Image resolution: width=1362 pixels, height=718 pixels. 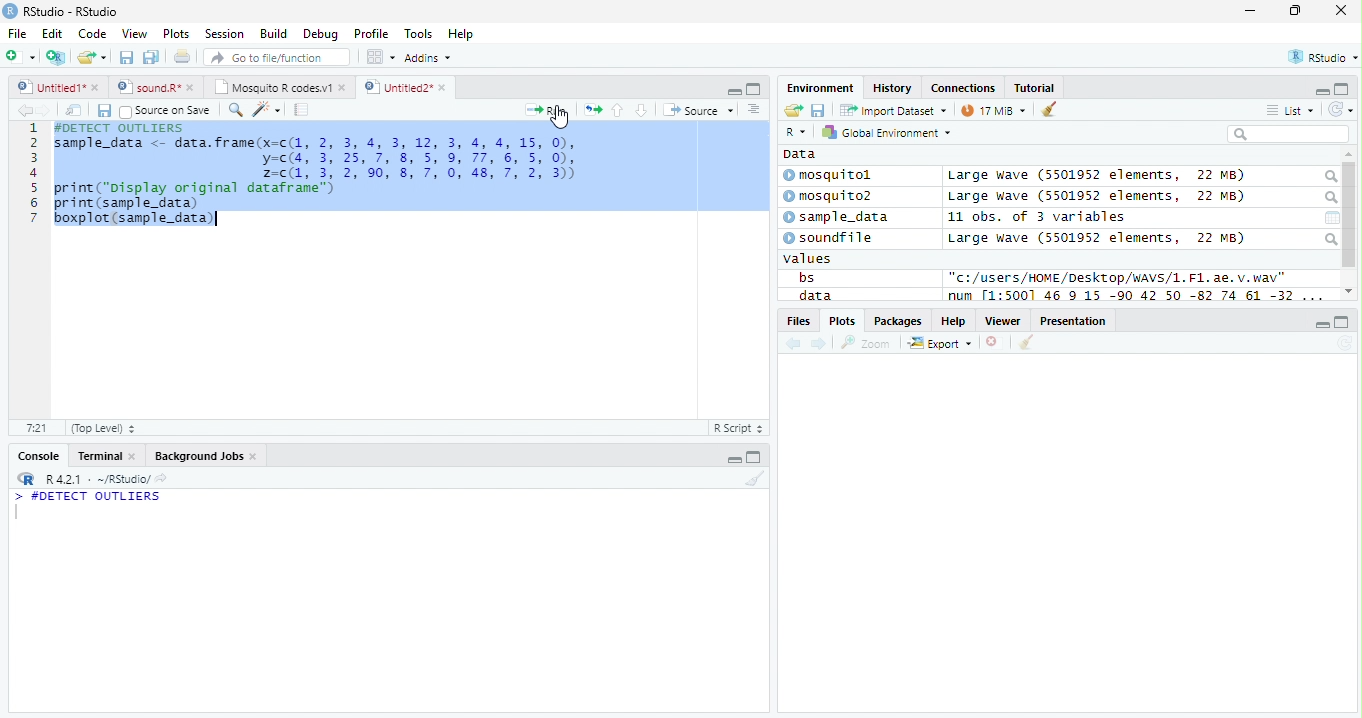 What do you see at coordinates (832, 196) in the screenshot?
I see `mosquito2` at bounding box center [832, 196].